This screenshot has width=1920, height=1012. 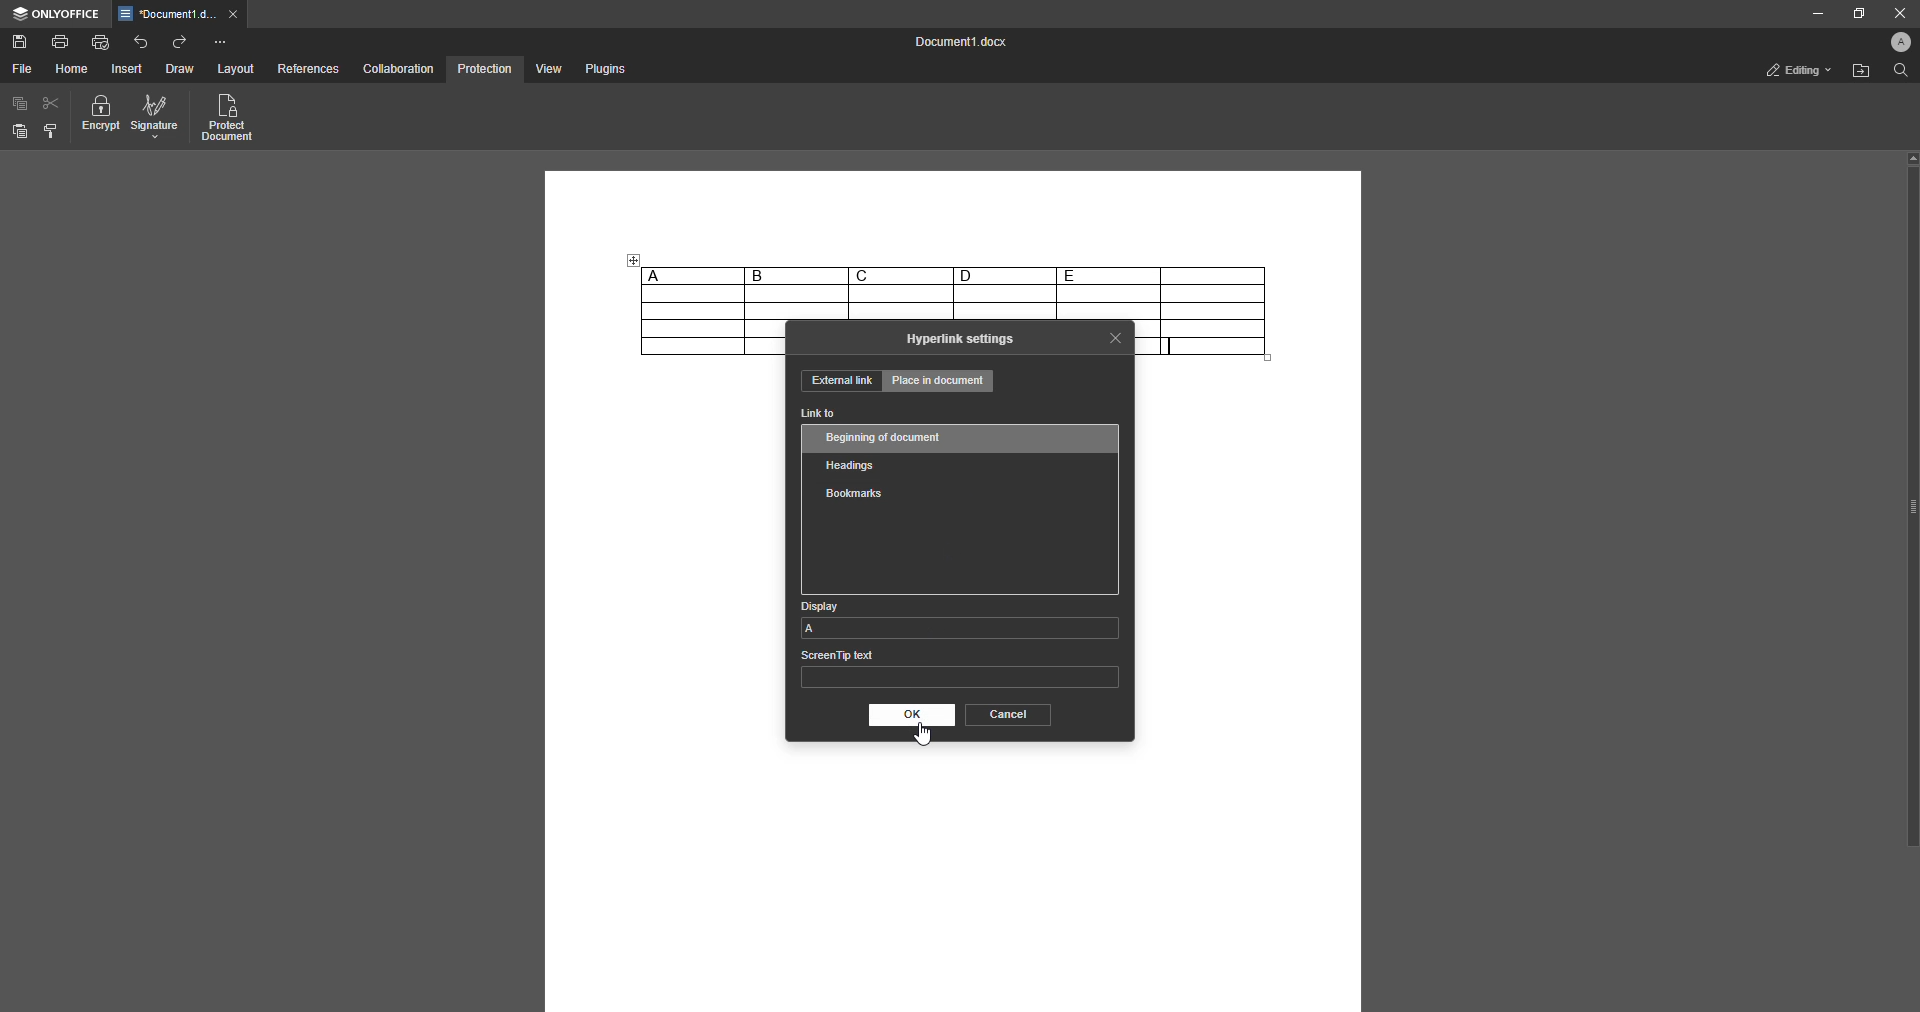 I want to click on Minimize, so click(x=1811, y=14).